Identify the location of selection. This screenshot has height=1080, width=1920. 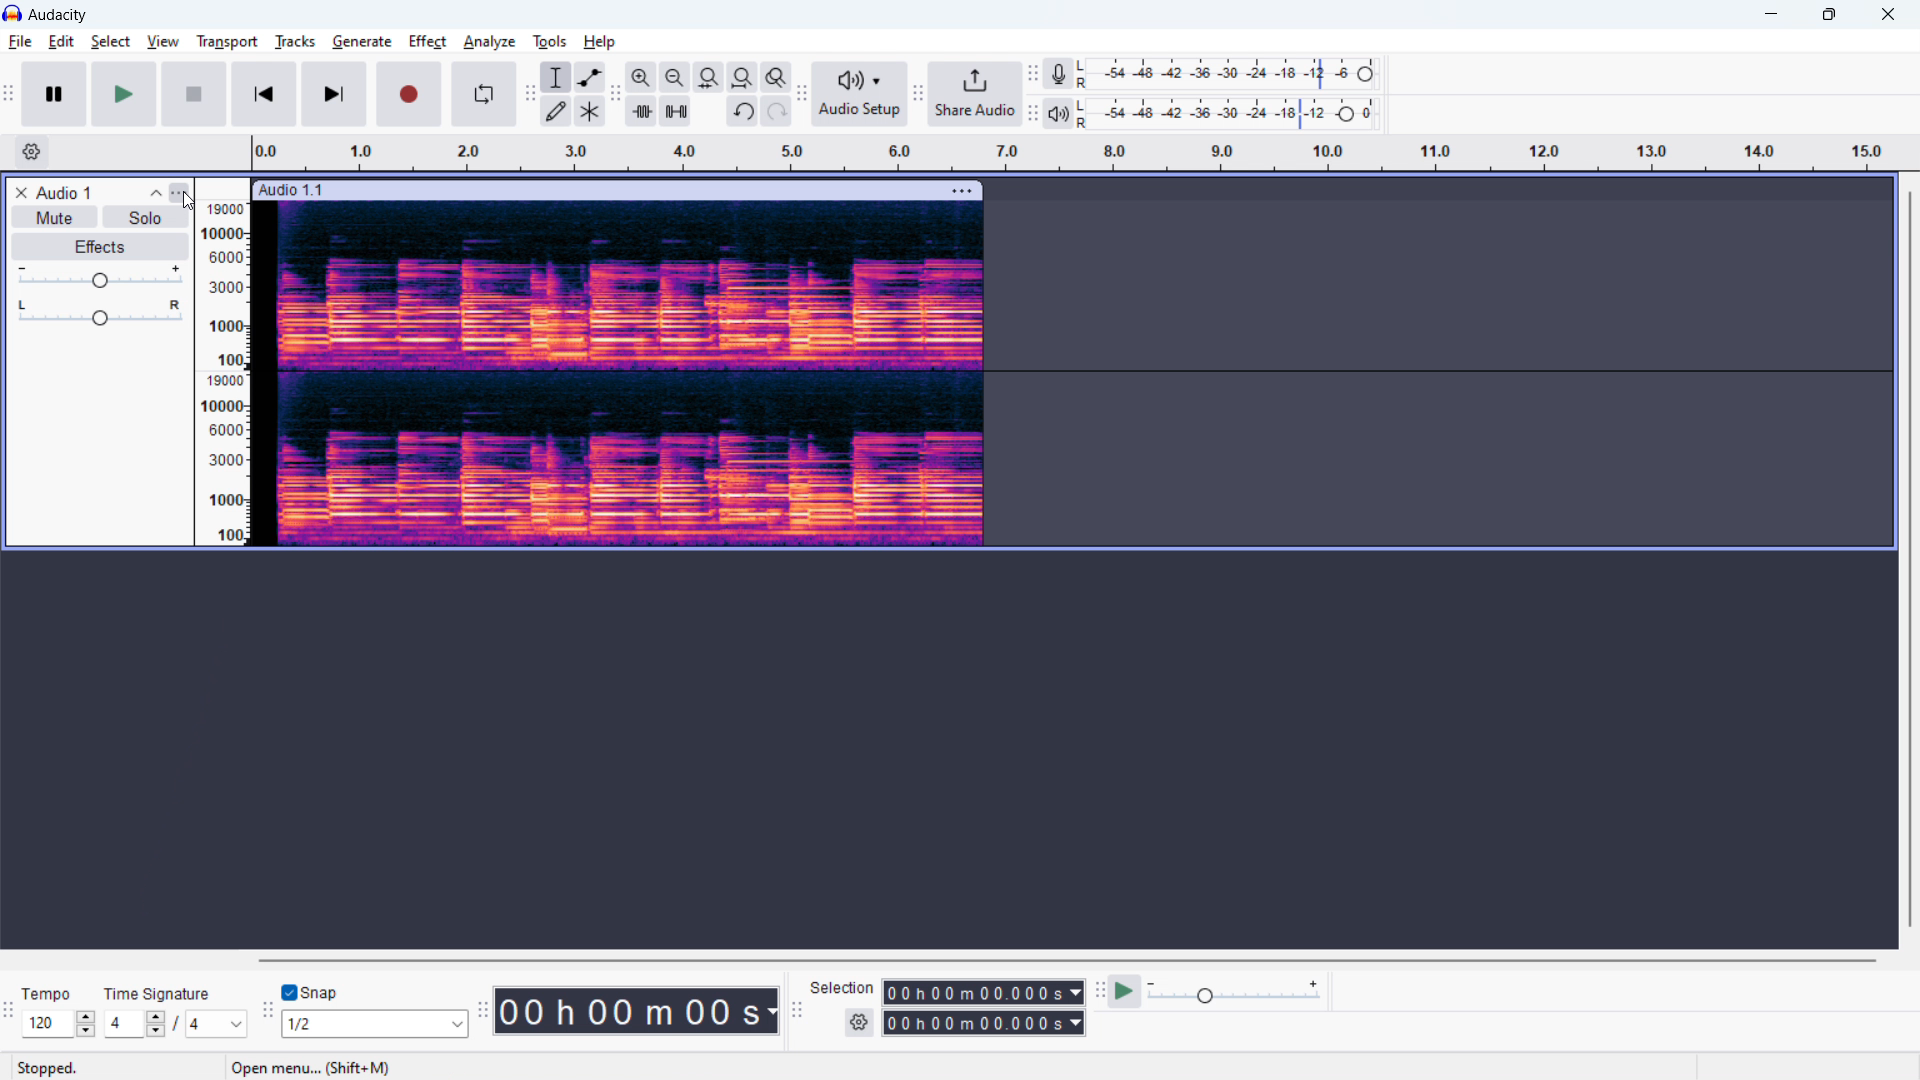
(844, 987).